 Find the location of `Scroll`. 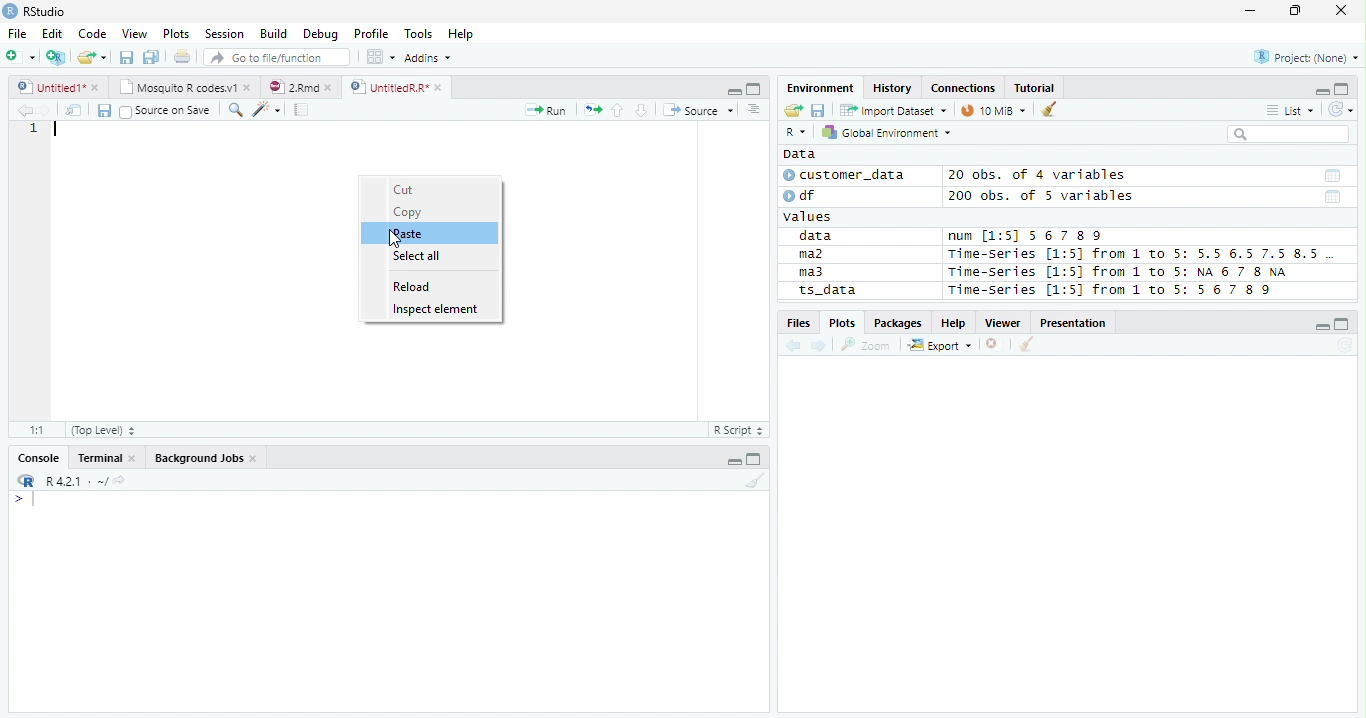

Scroll is located at coordinates (407, 414).